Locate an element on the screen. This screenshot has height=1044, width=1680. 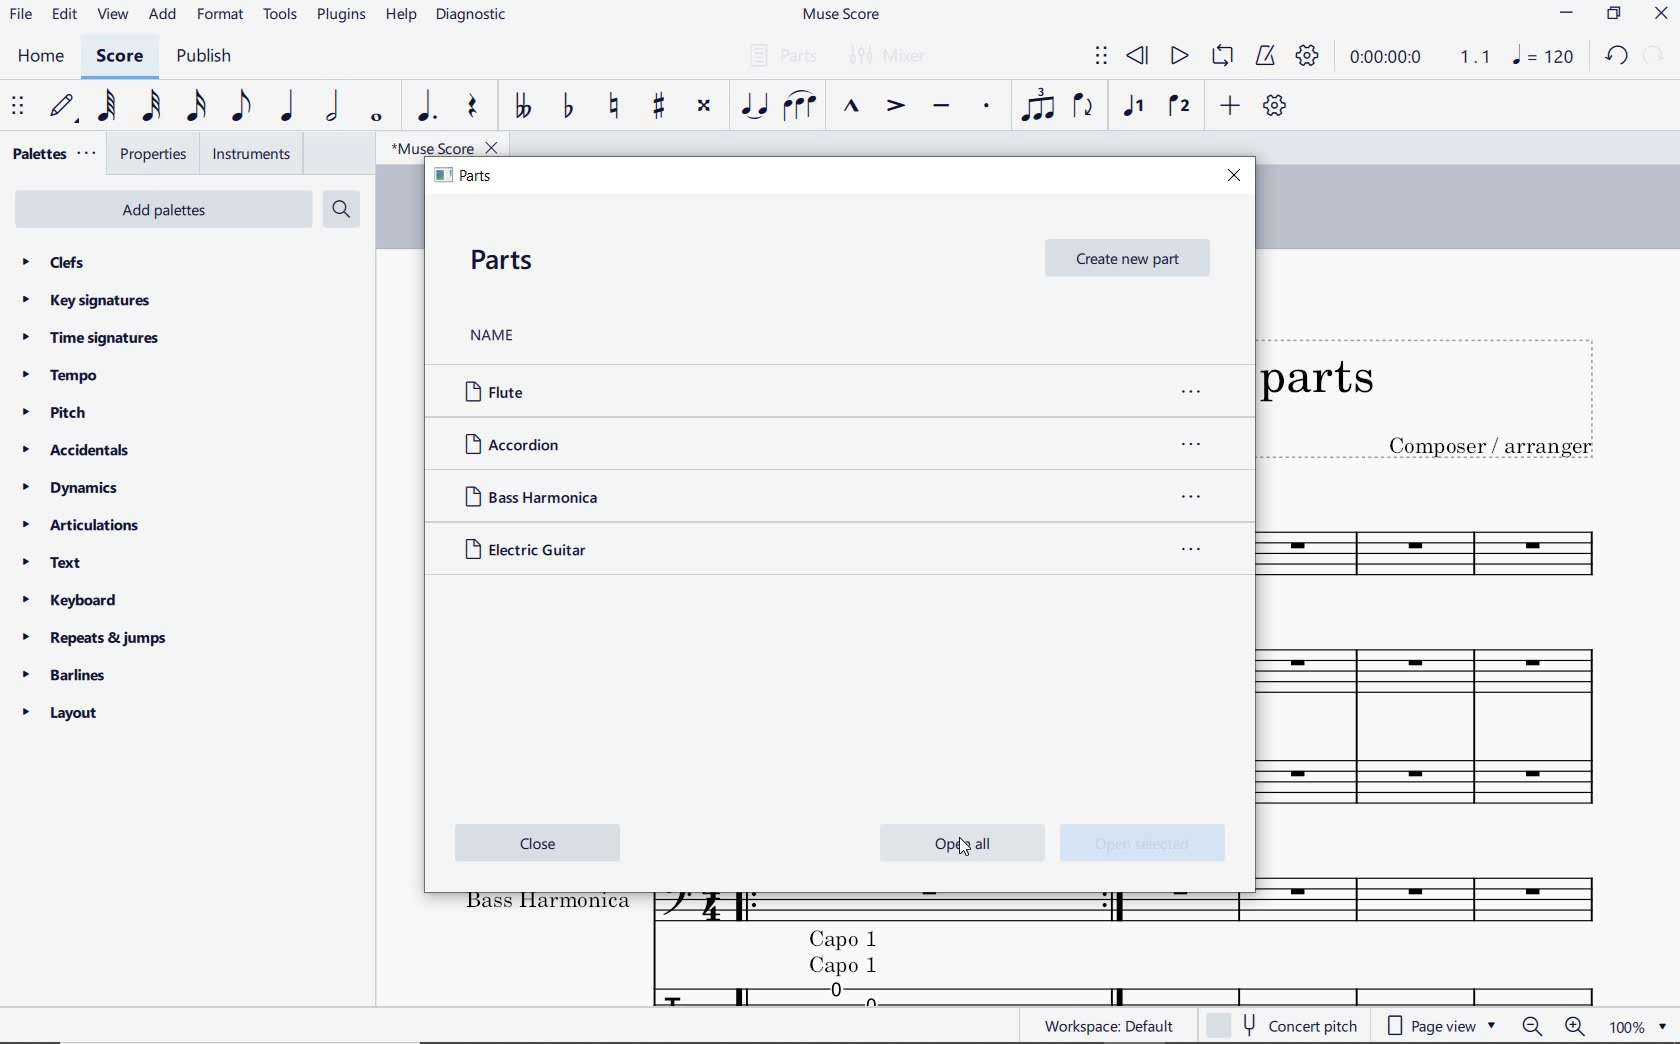
help is located at coordinates (401, 16).